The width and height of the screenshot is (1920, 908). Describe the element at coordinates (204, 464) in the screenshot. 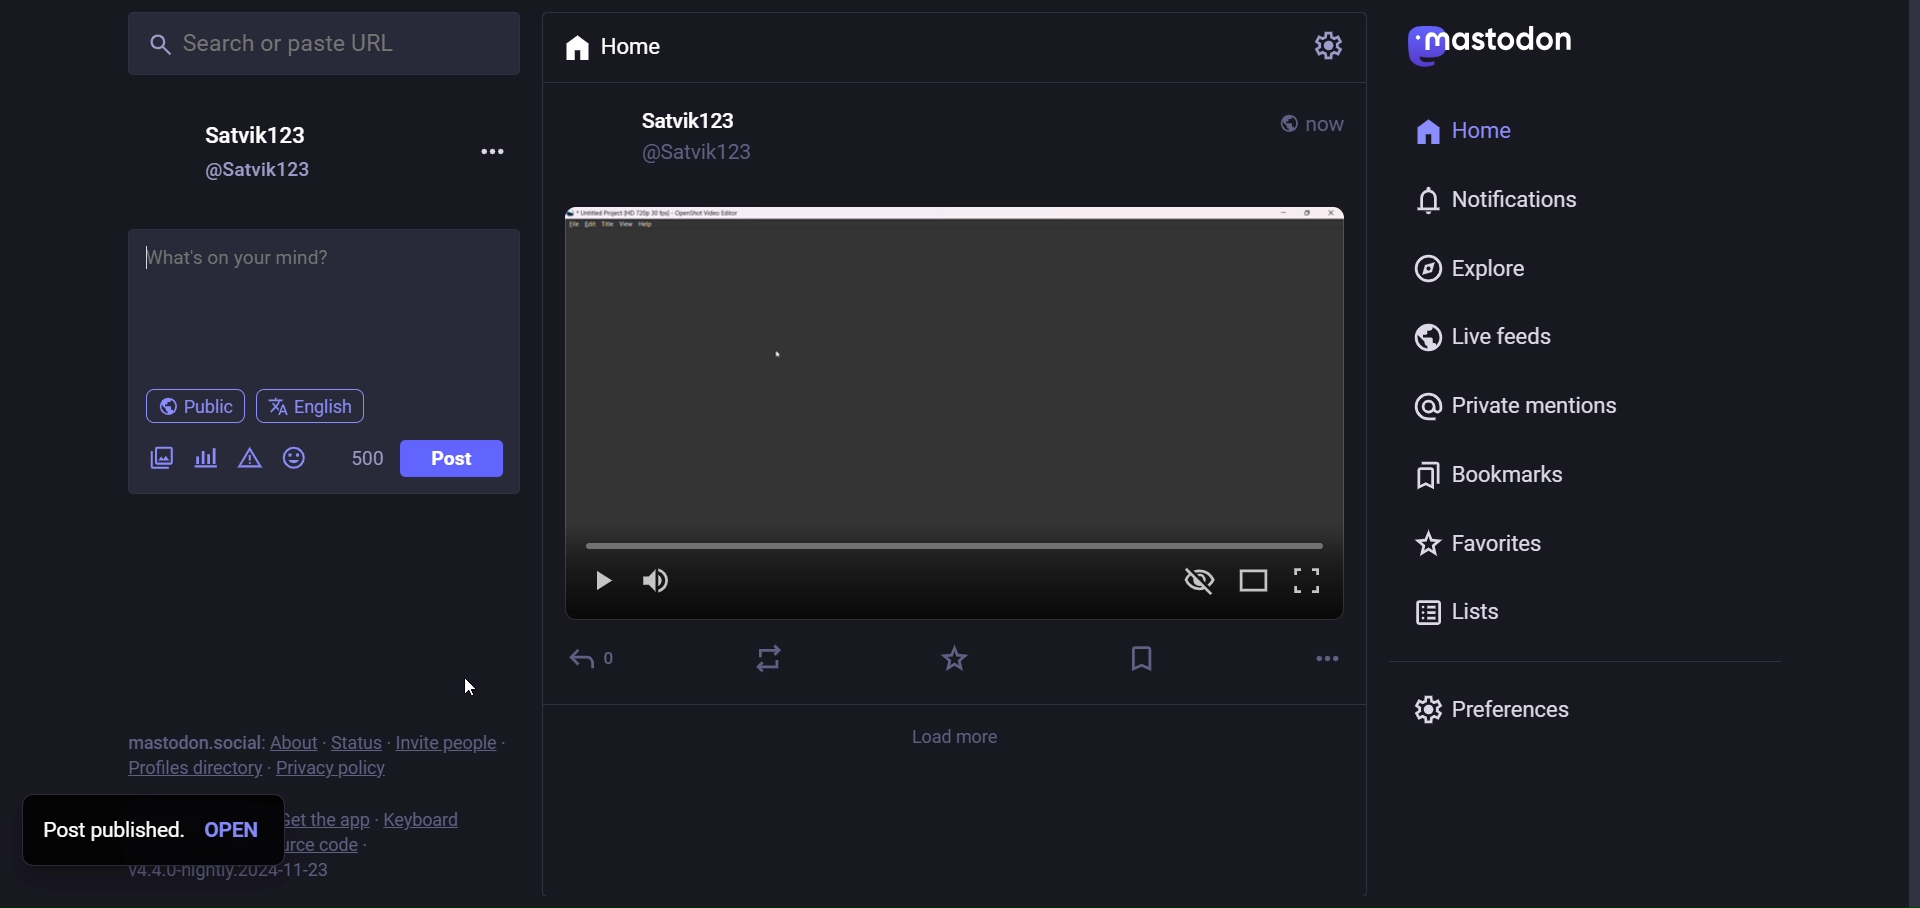

I see `poll` at that location.